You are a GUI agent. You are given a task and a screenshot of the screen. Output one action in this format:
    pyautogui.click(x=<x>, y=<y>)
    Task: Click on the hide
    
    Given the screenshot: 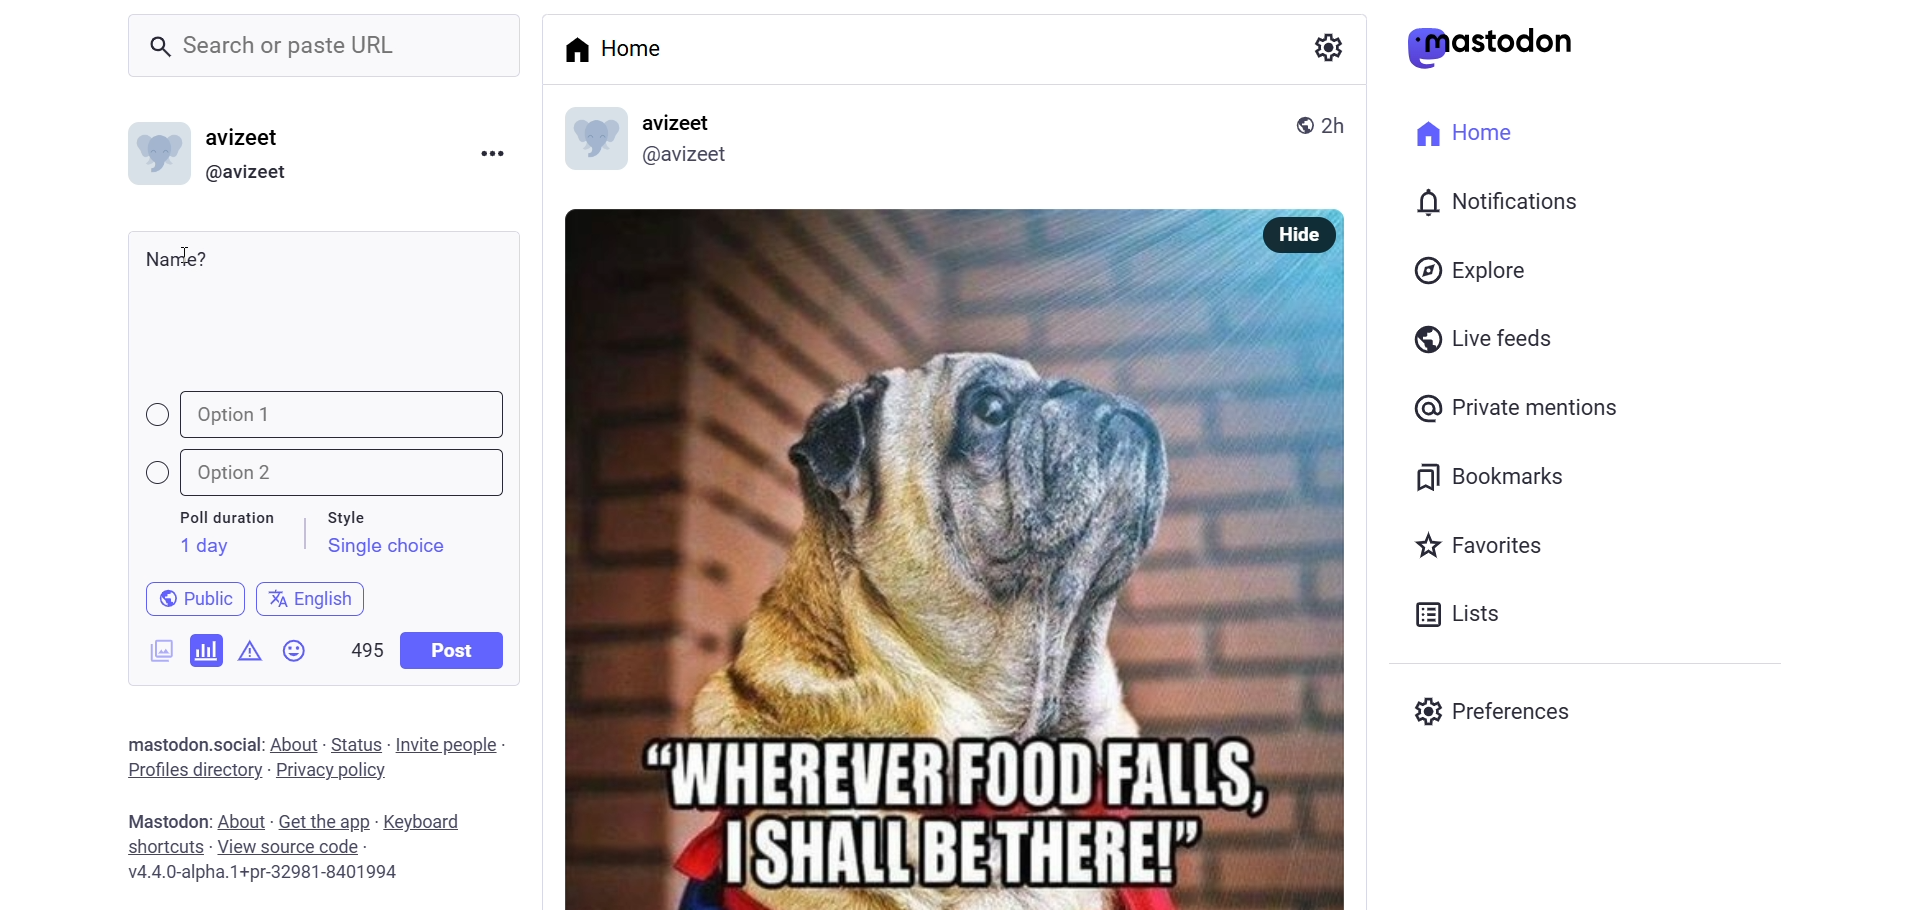 What is the action you would take?
    pyautogui.click(x=1294, y=235)
    